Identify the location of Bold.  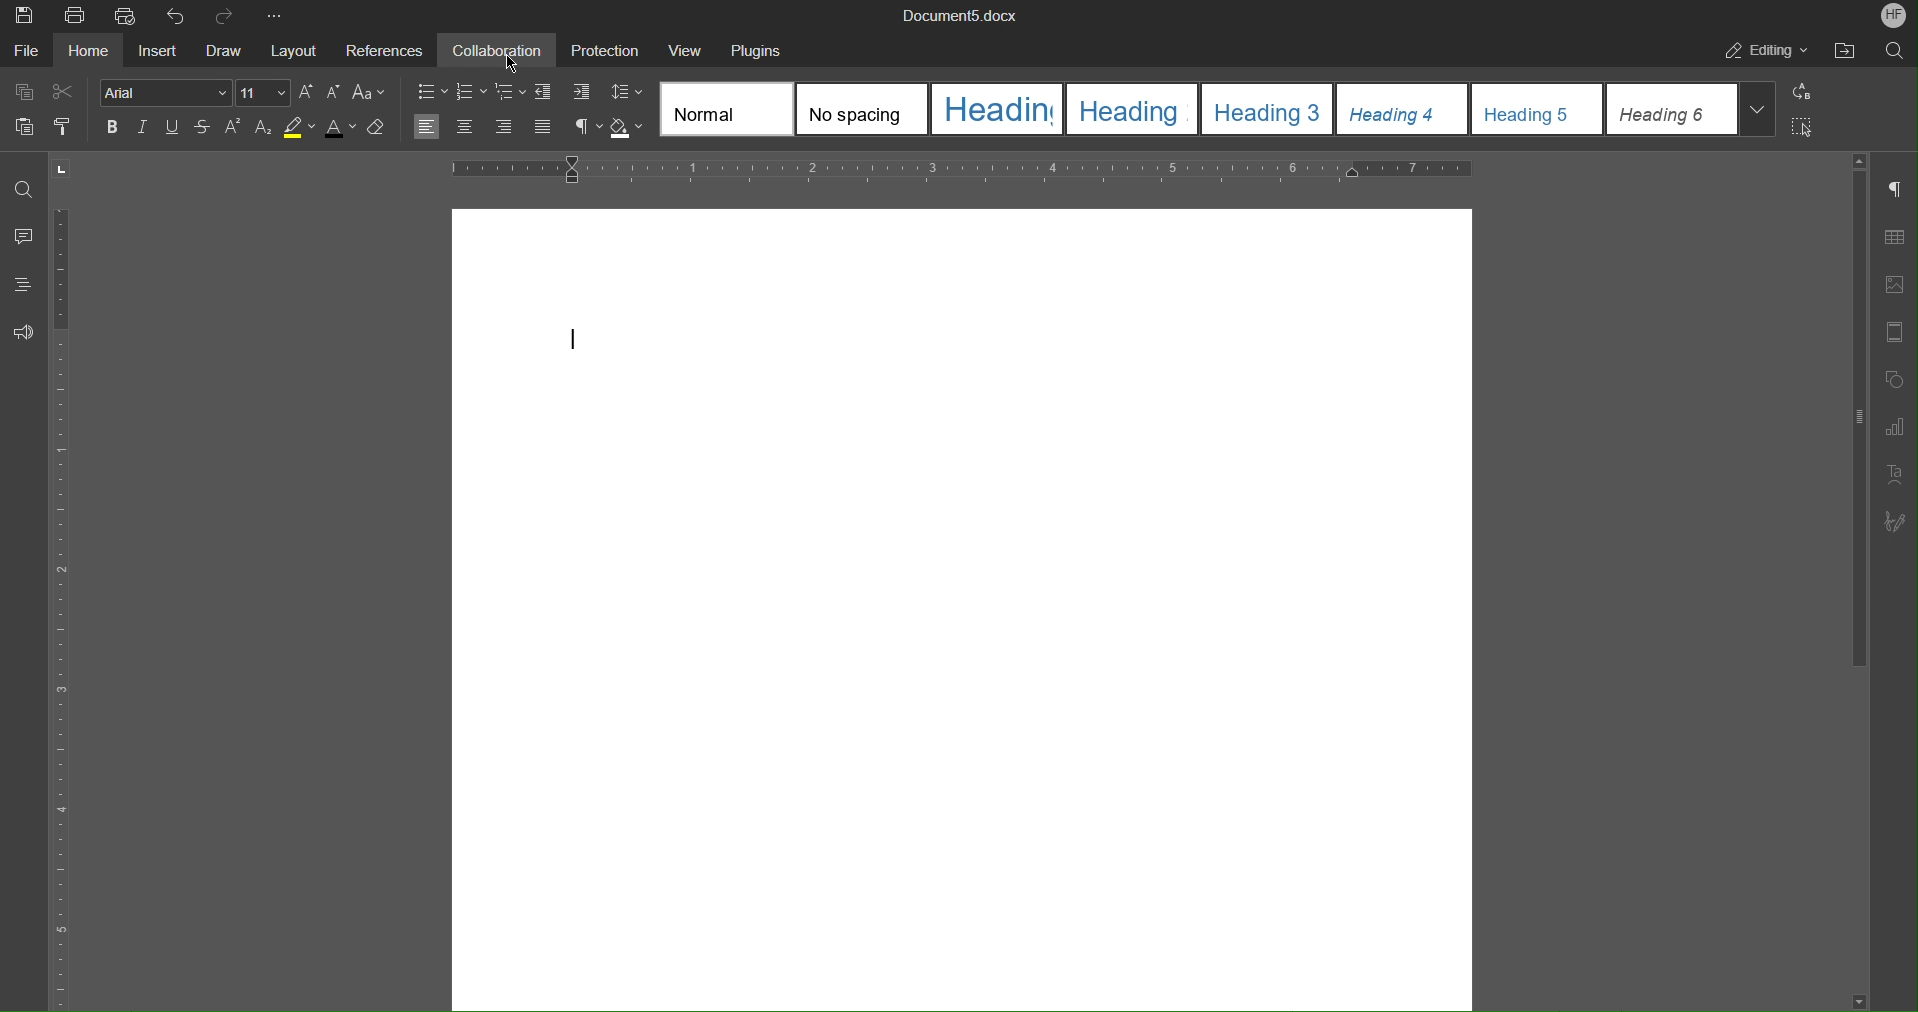
(112, 129).